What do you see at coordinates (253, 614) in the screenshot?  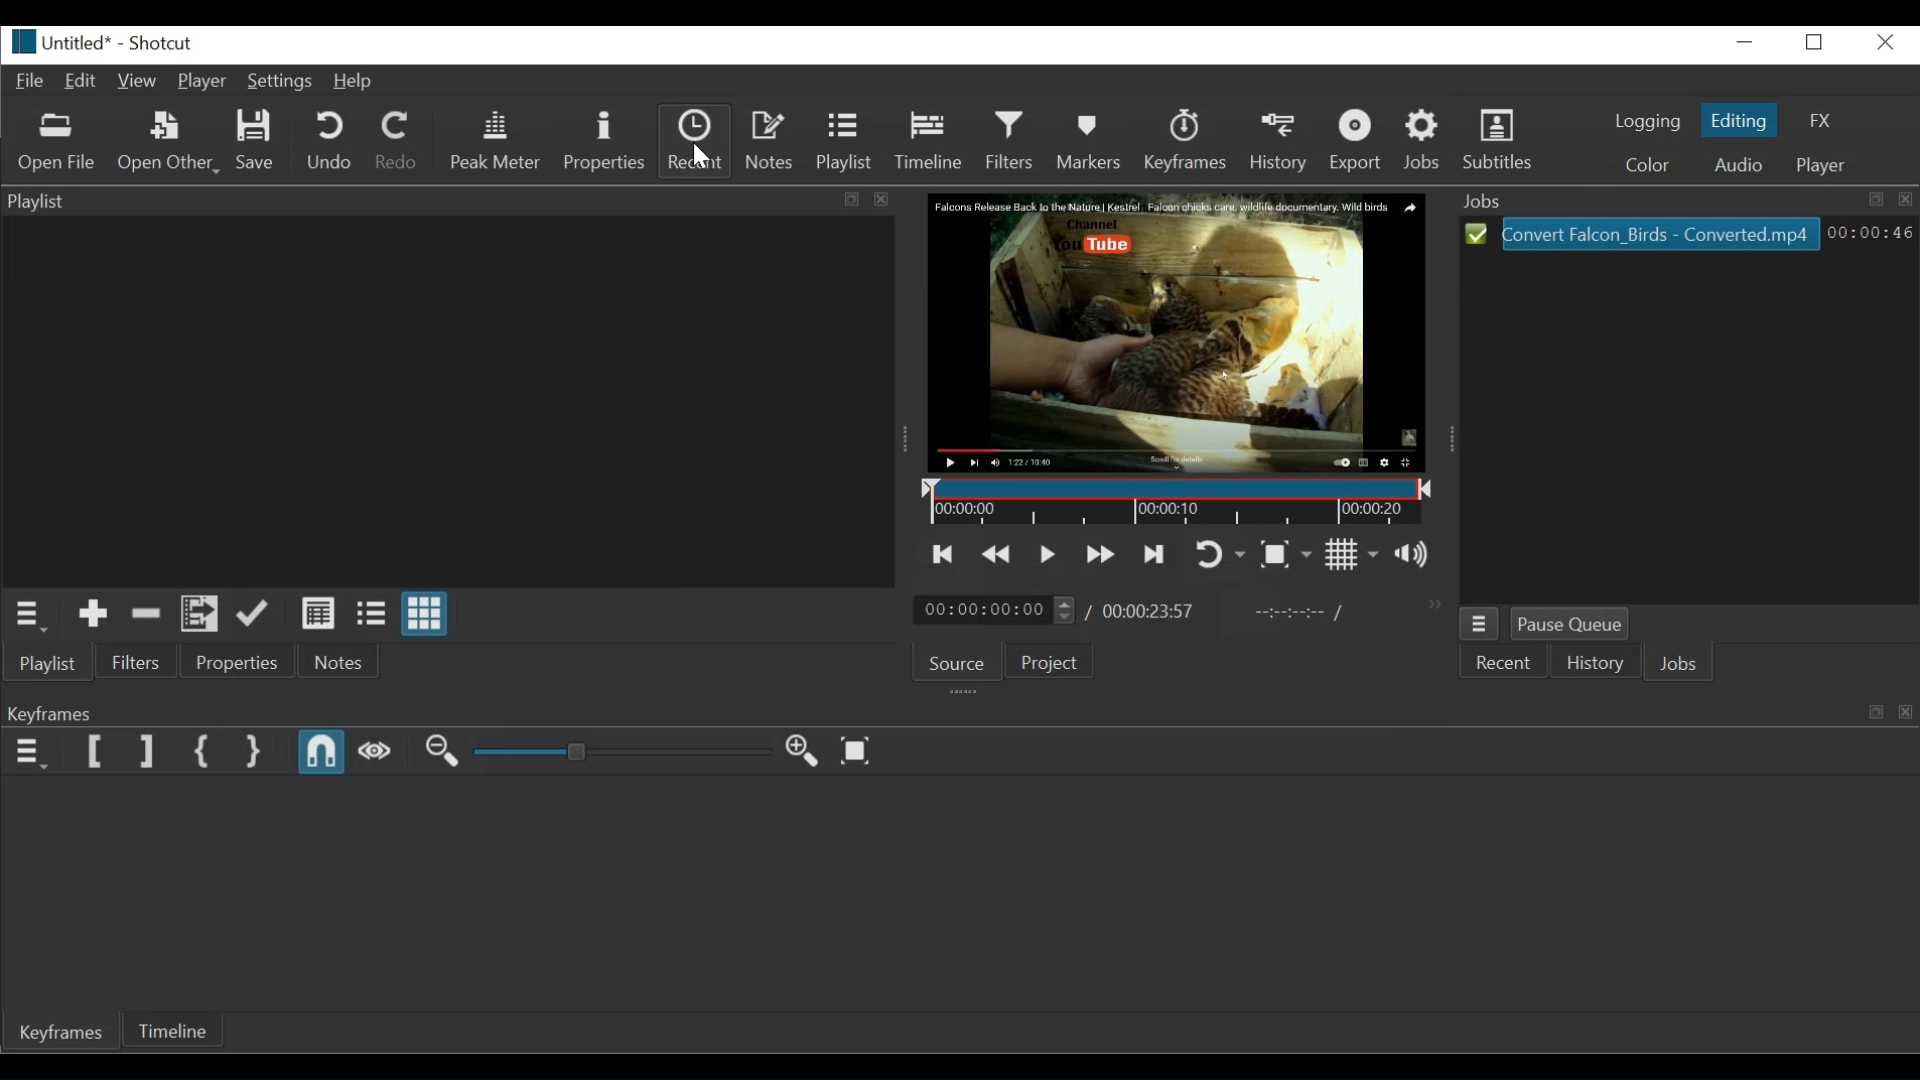 I see `Update` at bounding box center [253, 614].